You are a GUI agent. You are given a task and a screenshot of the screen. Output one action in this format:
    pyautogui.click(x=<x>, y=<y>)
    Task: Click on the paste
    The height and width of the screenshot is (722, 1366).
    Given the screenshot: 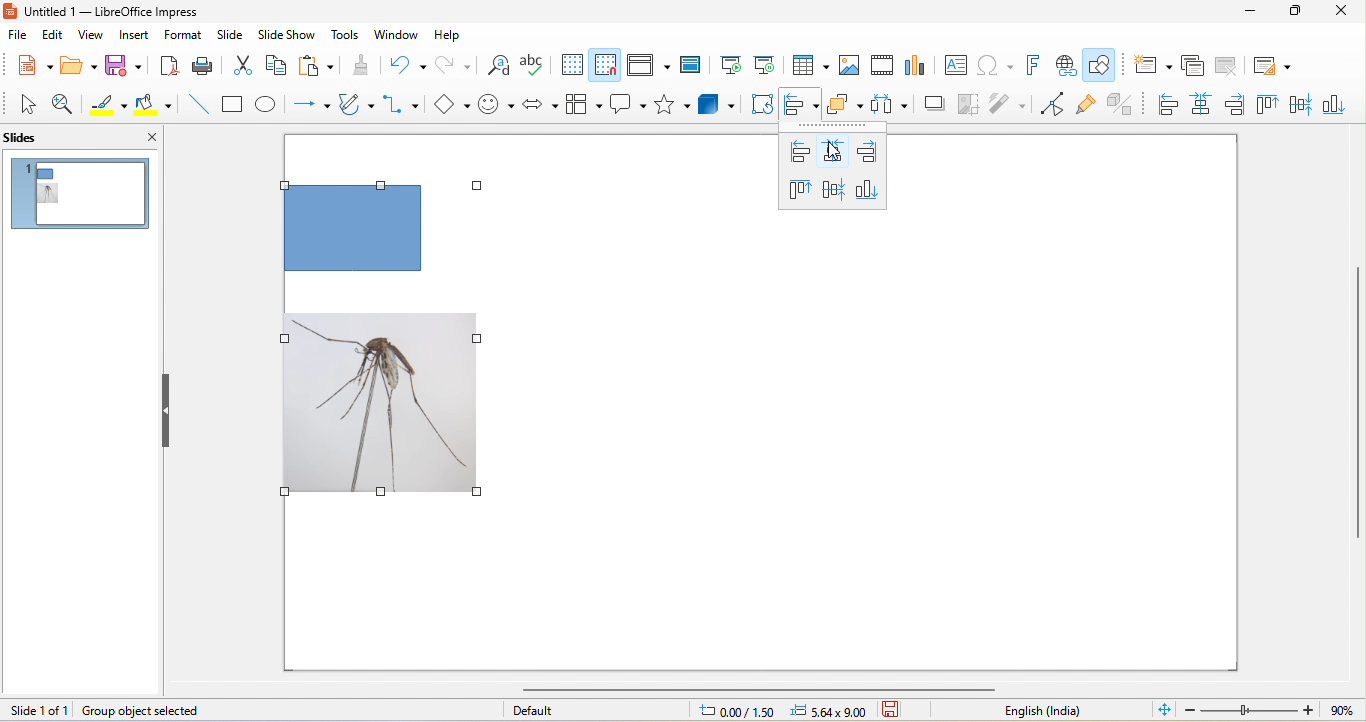 What is the action you would take?
    pyautogui.click(x=316, y=66)
    